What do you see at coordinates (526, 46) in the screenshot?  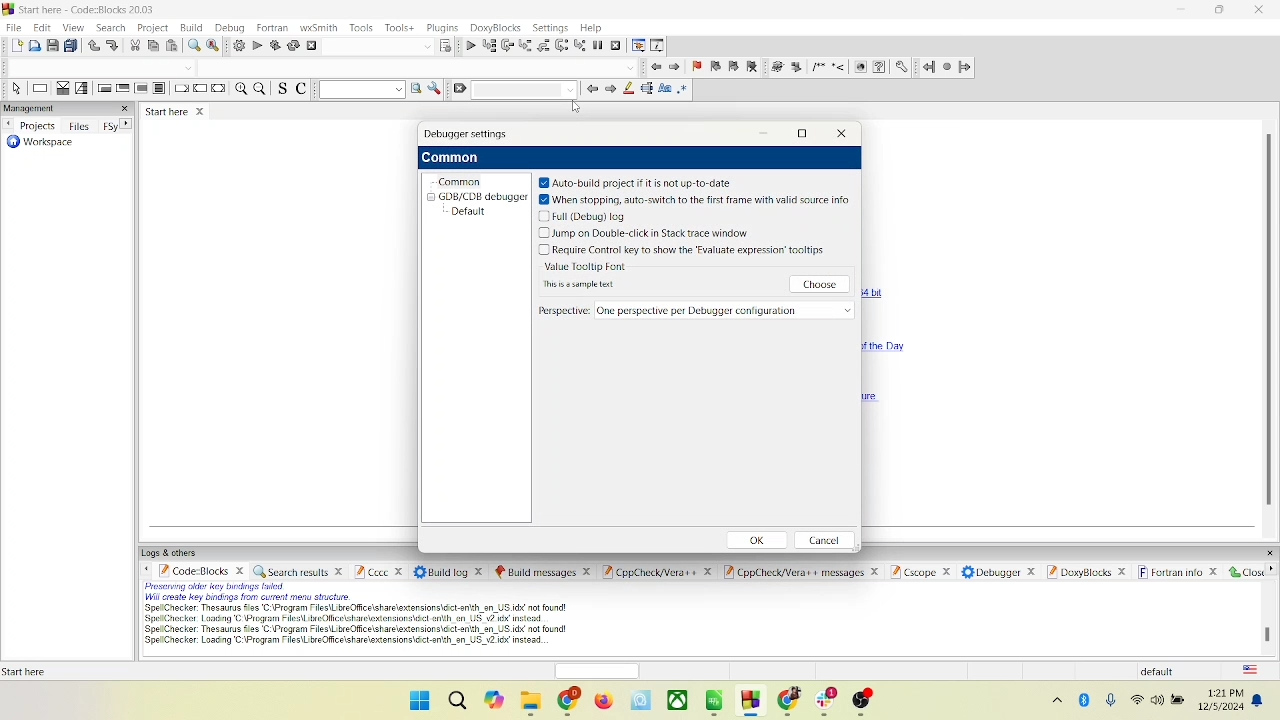 I see `step into` at bounding box center [526, 46].